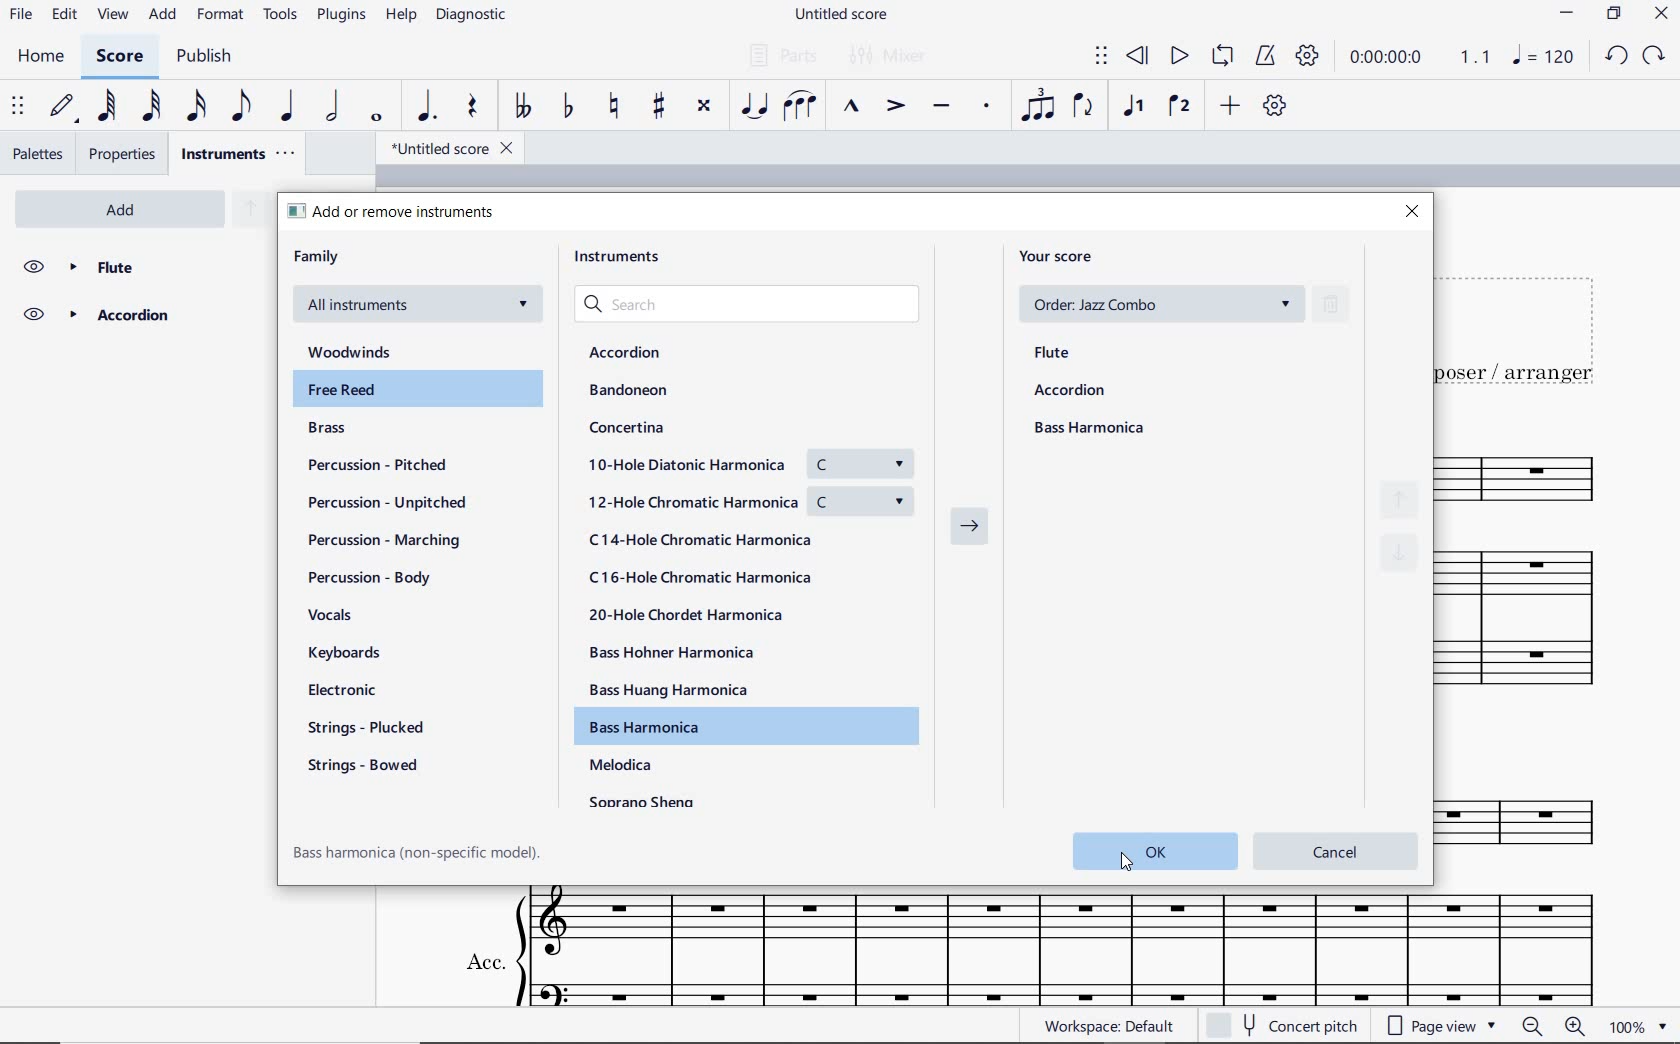 The image size is (1680, 1044). I want to click on select to move, so click(1101, 57).